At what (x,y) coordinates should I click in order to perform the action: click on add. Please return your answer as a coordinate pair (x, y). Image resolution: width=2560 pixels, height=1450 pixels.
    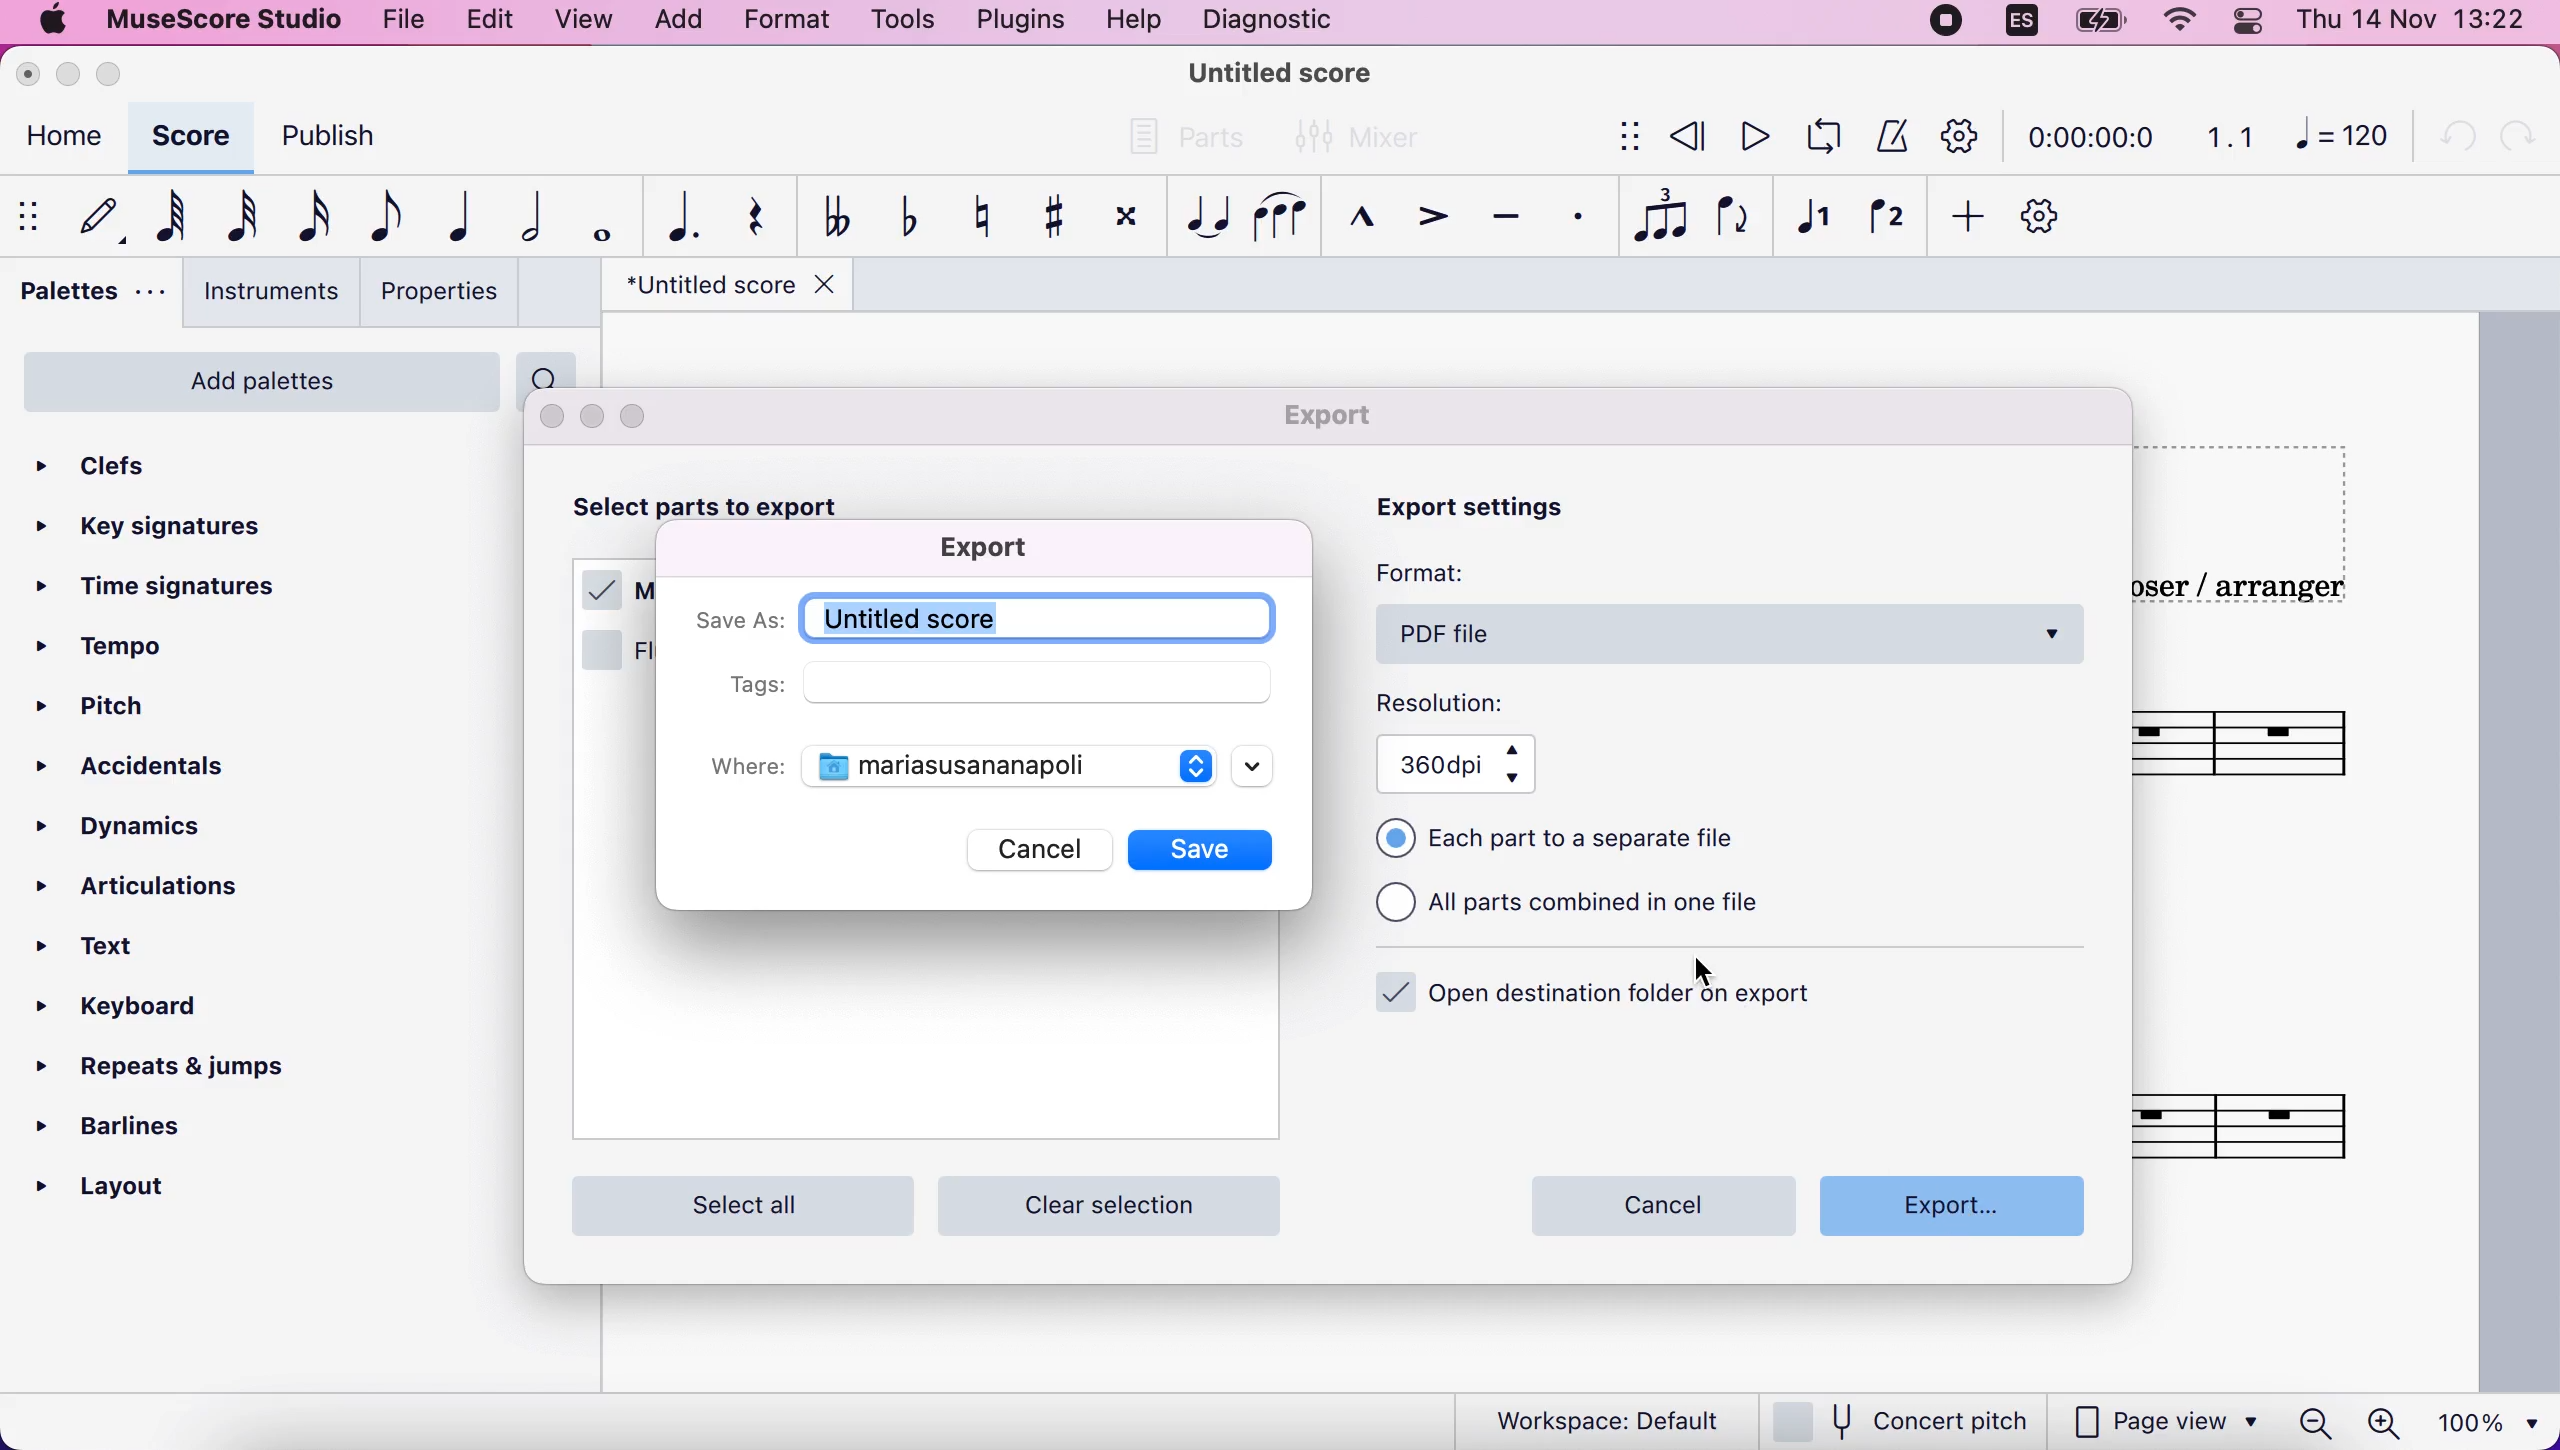
    Looking at the image, I should click on (688, 24).